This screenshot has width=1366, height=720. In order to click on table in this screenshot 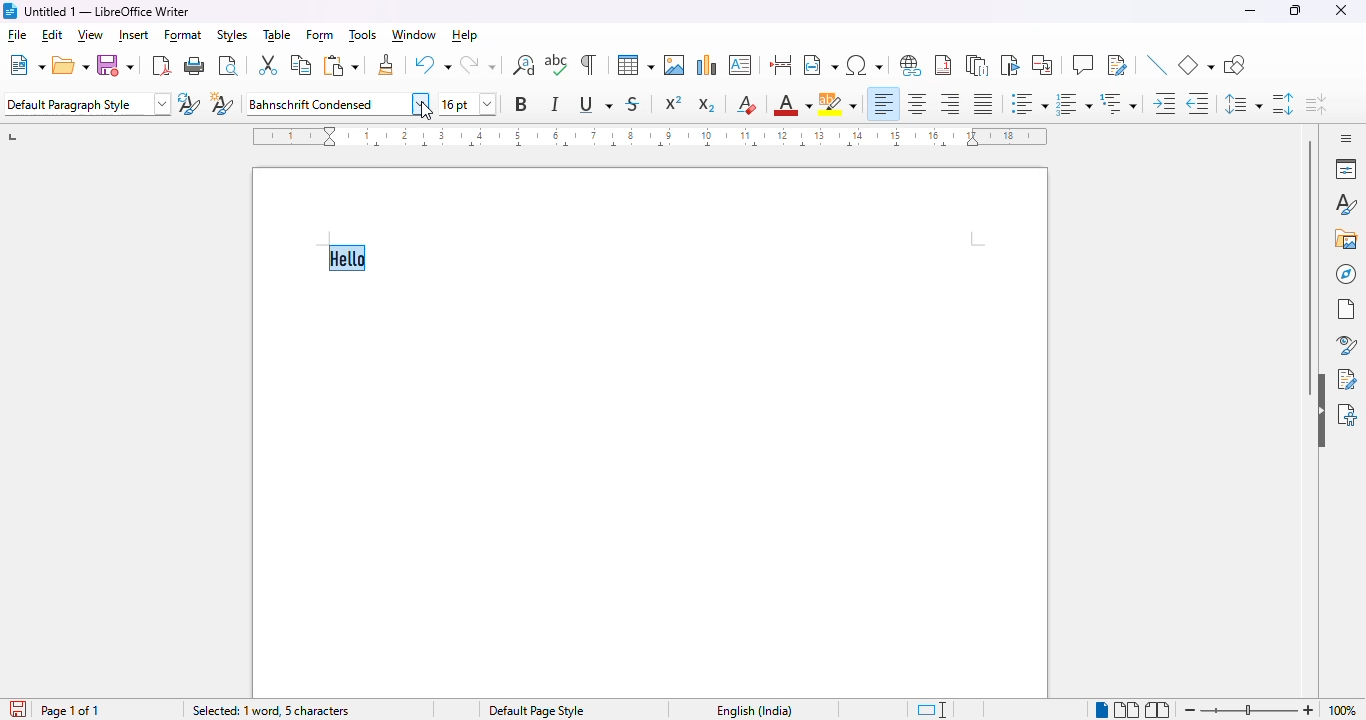, I will do `click(277, 35)`.